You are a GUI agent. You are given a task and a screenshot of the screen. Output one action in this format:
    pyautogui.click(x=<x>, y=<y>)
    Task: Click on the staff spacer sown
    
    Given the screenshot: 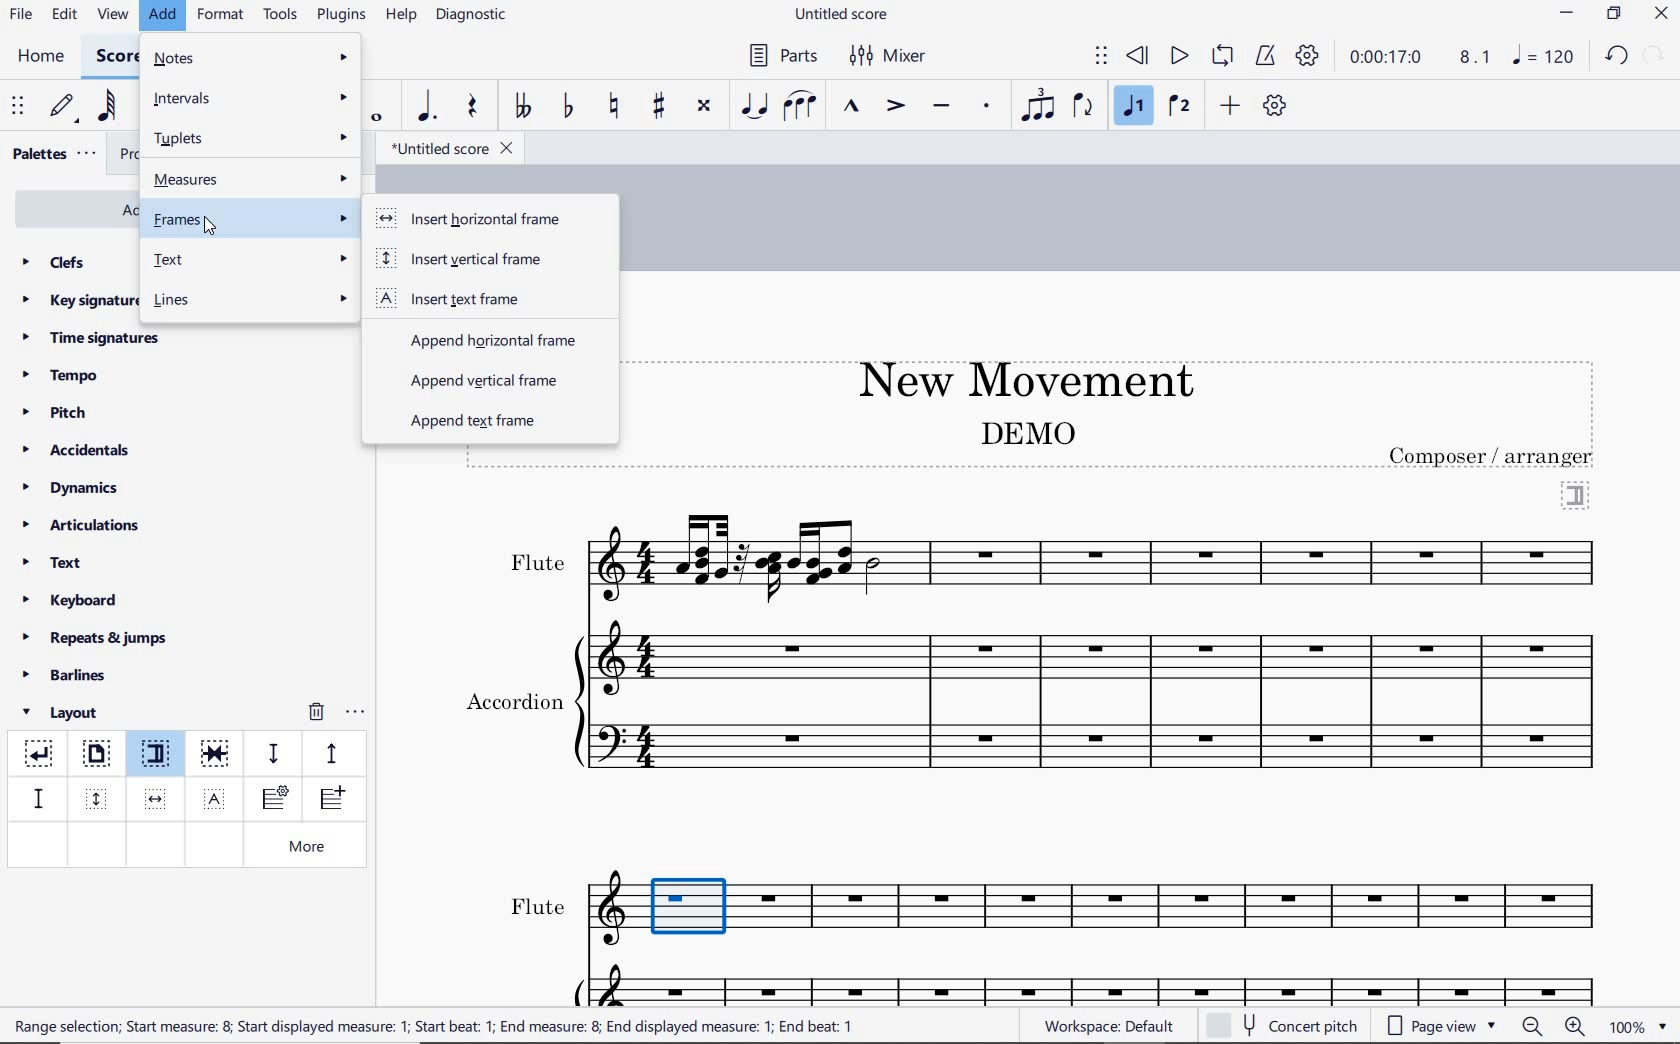 What is the action you would take?
    pyautogui.click(x=273, y=754)
    